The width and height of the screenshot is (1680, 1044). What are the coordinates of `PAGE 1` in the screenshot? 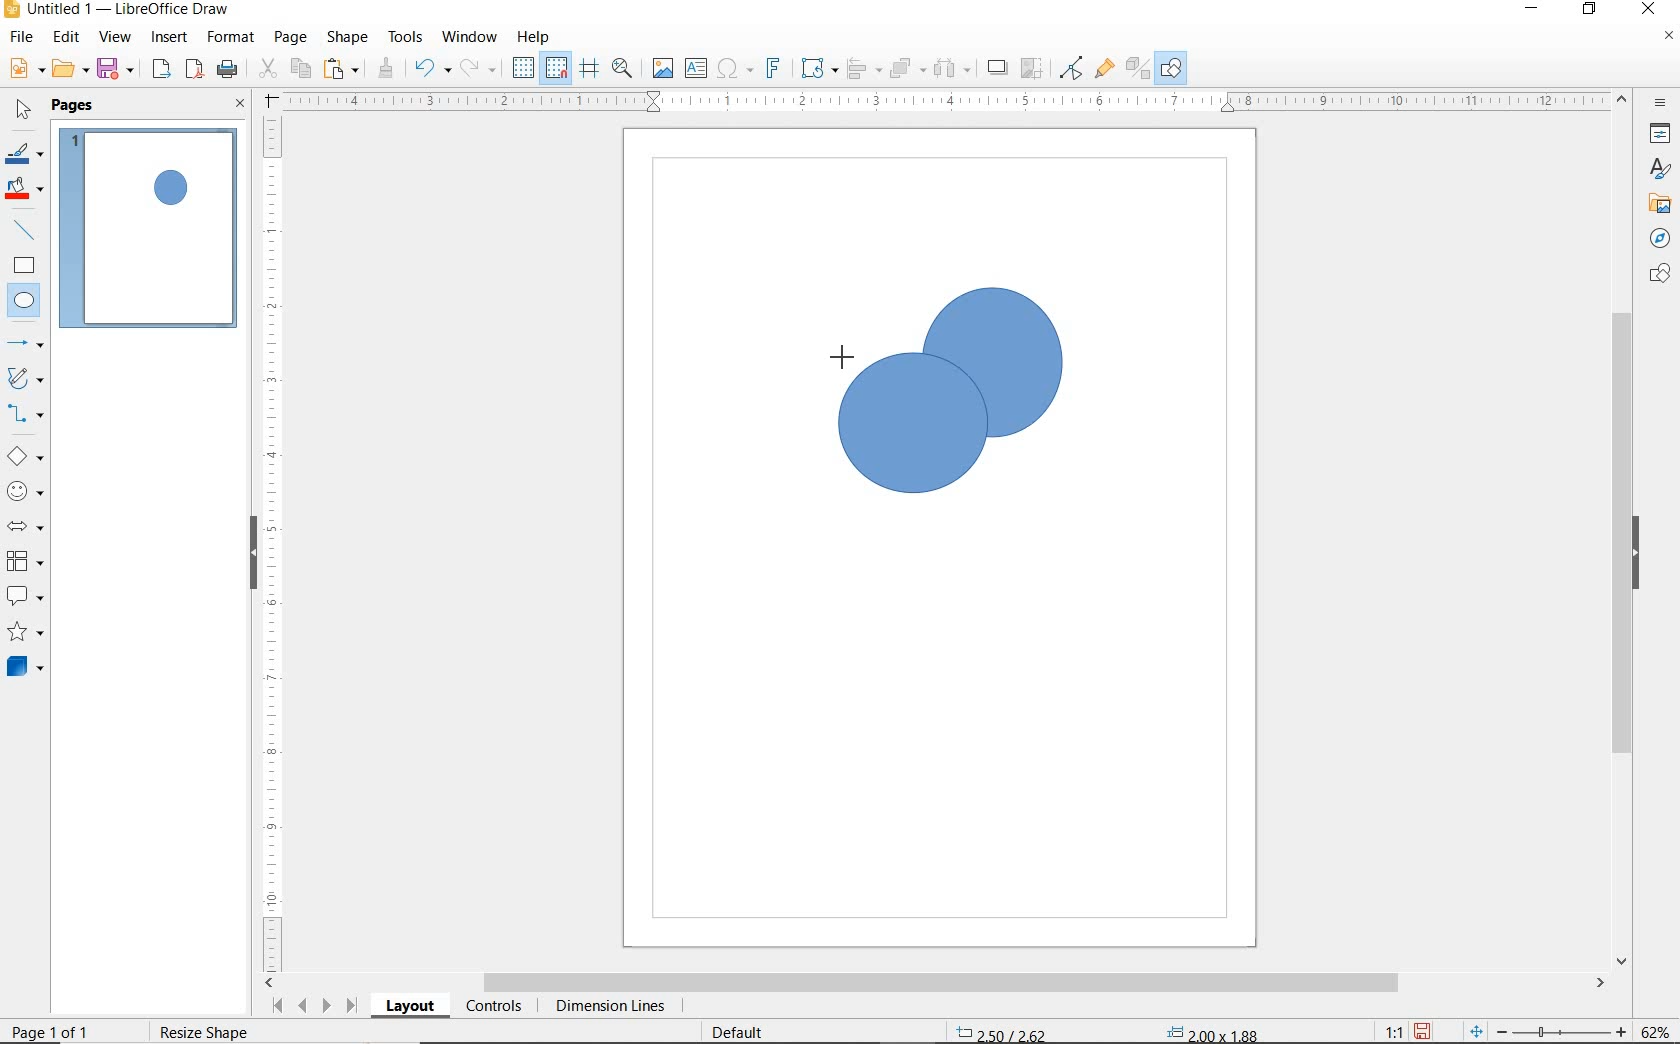 It's located at (149, 234).